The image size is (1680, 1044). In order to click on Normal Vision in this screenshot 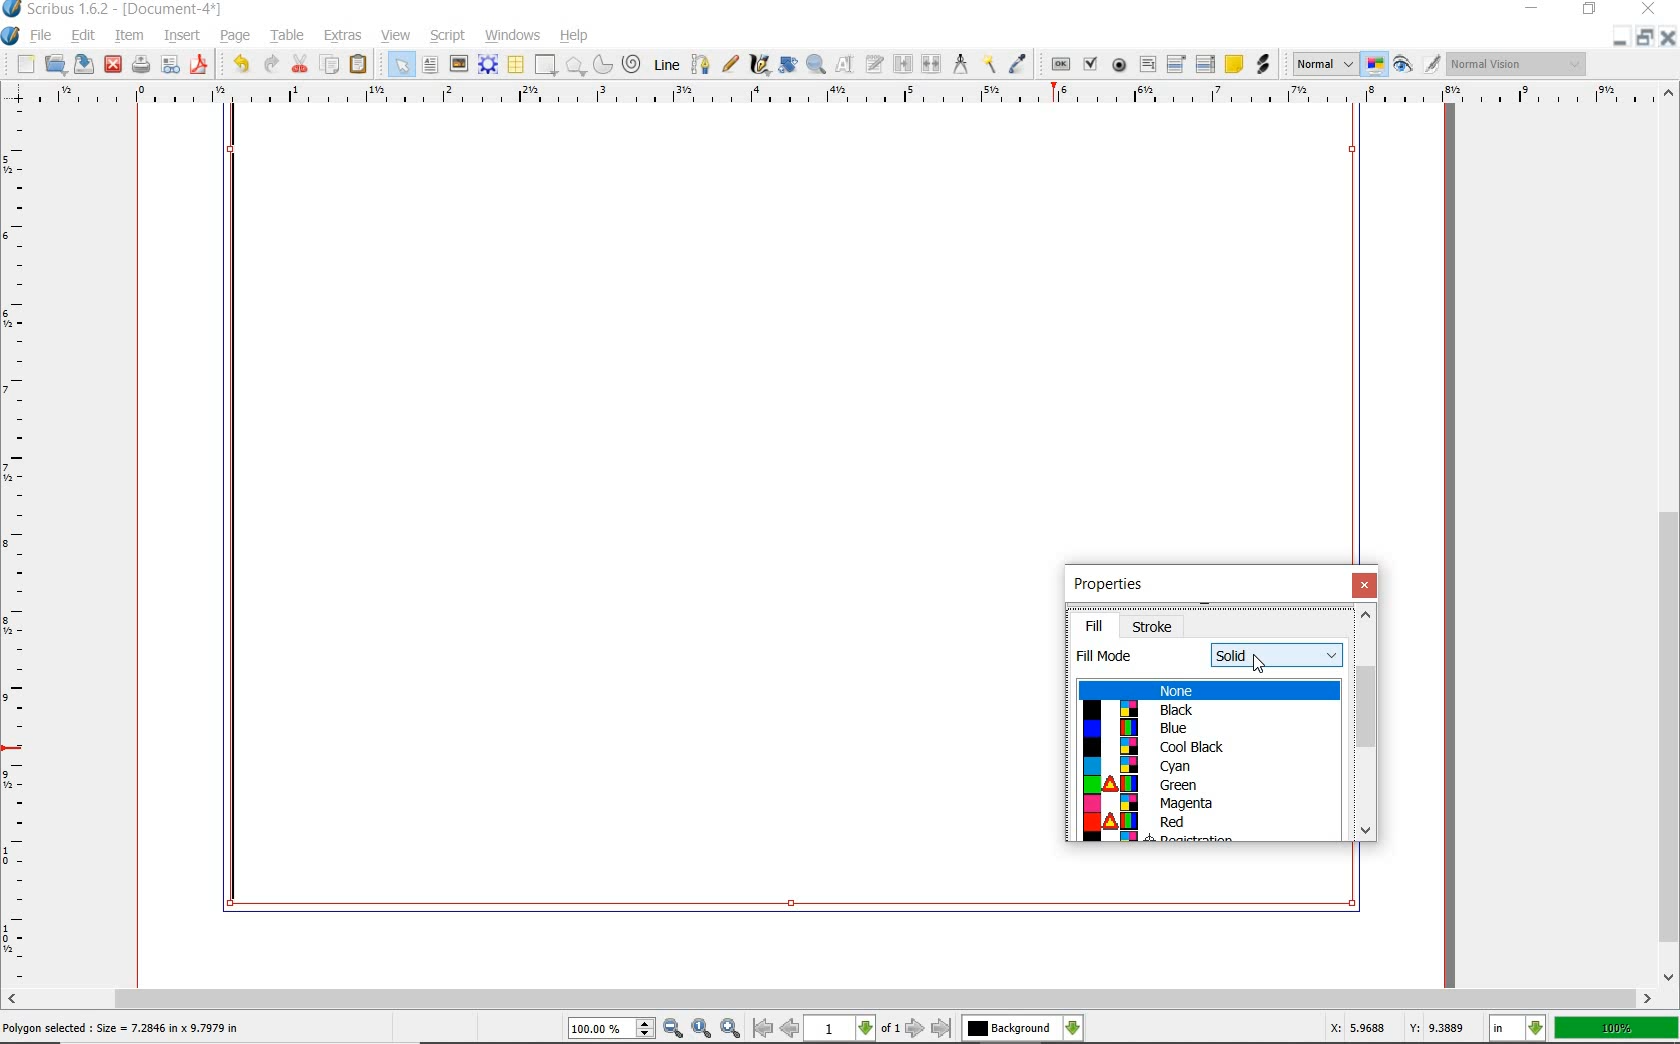, I will do `click(1516, 63)`.